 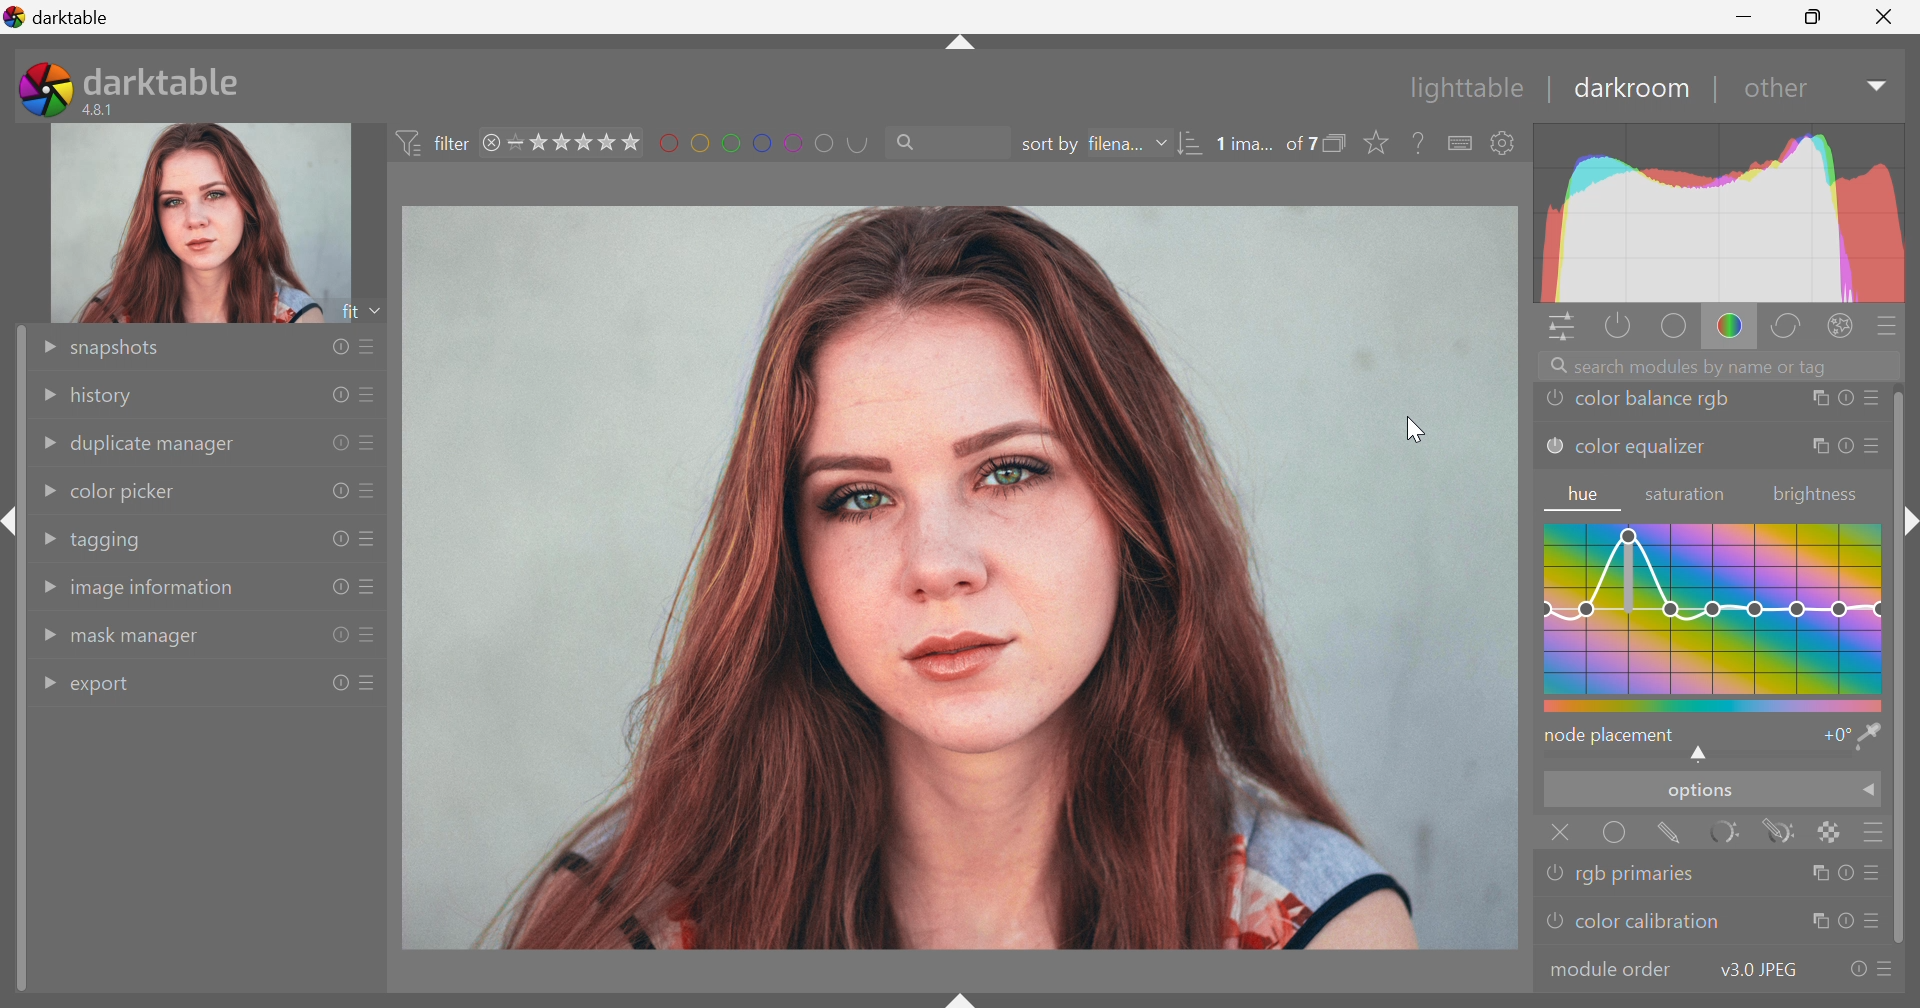 I want to click on Minimize, so click(x=1743, y=16).